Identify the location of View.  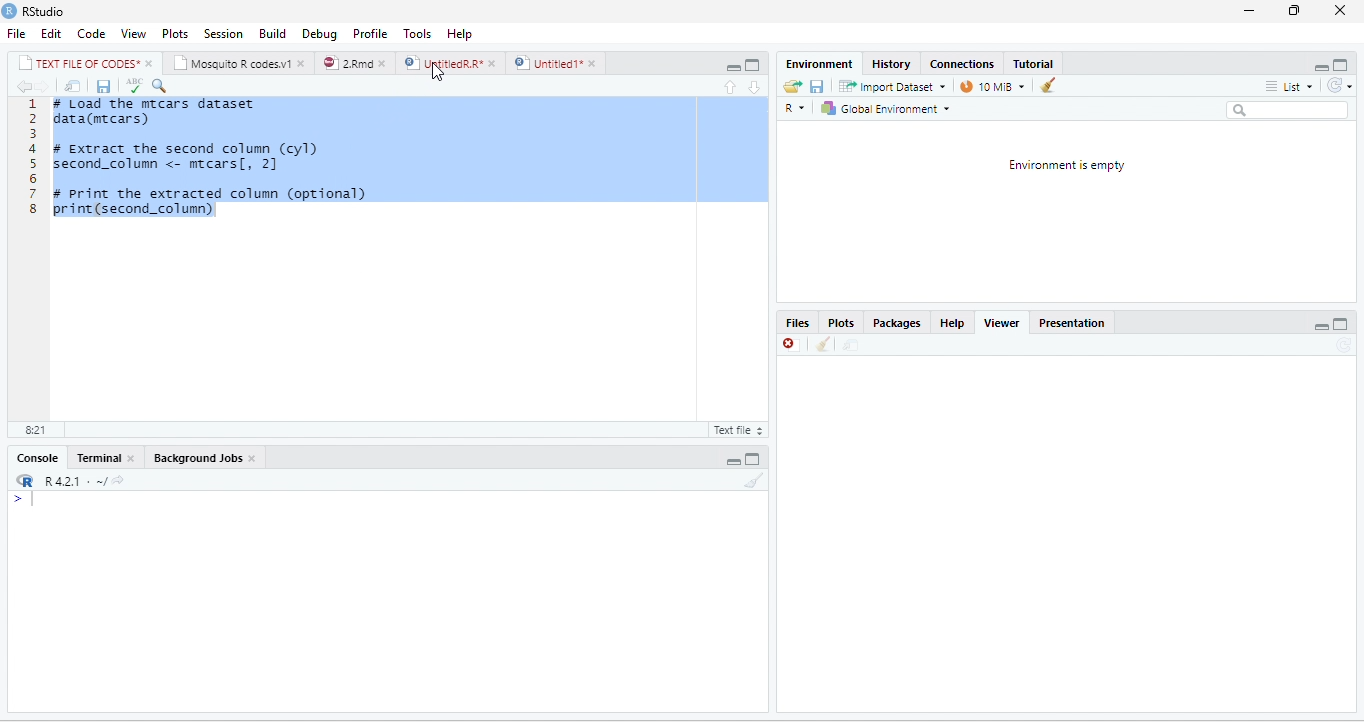
(134, 32).